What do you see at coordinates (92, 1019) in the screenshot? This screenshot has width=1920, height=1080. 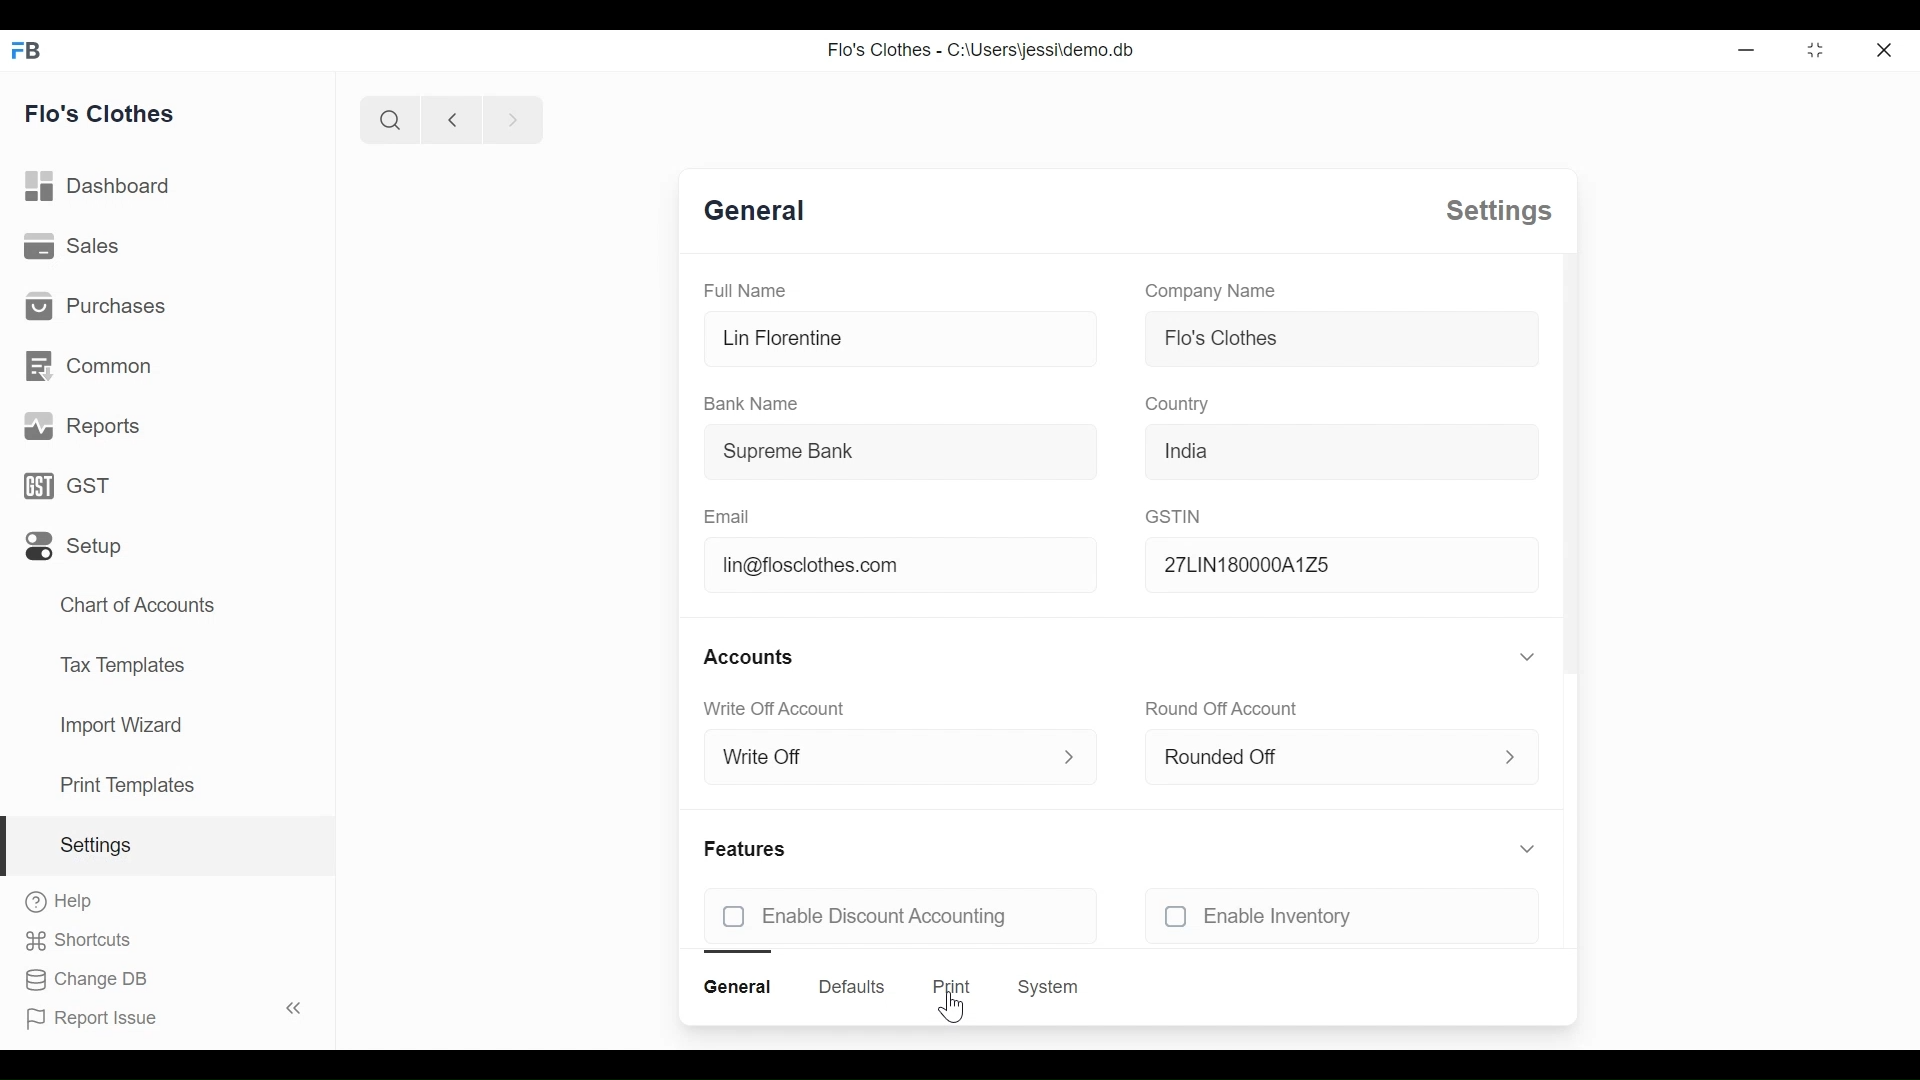 I see `report issue` at bounding box center [92, 1019].